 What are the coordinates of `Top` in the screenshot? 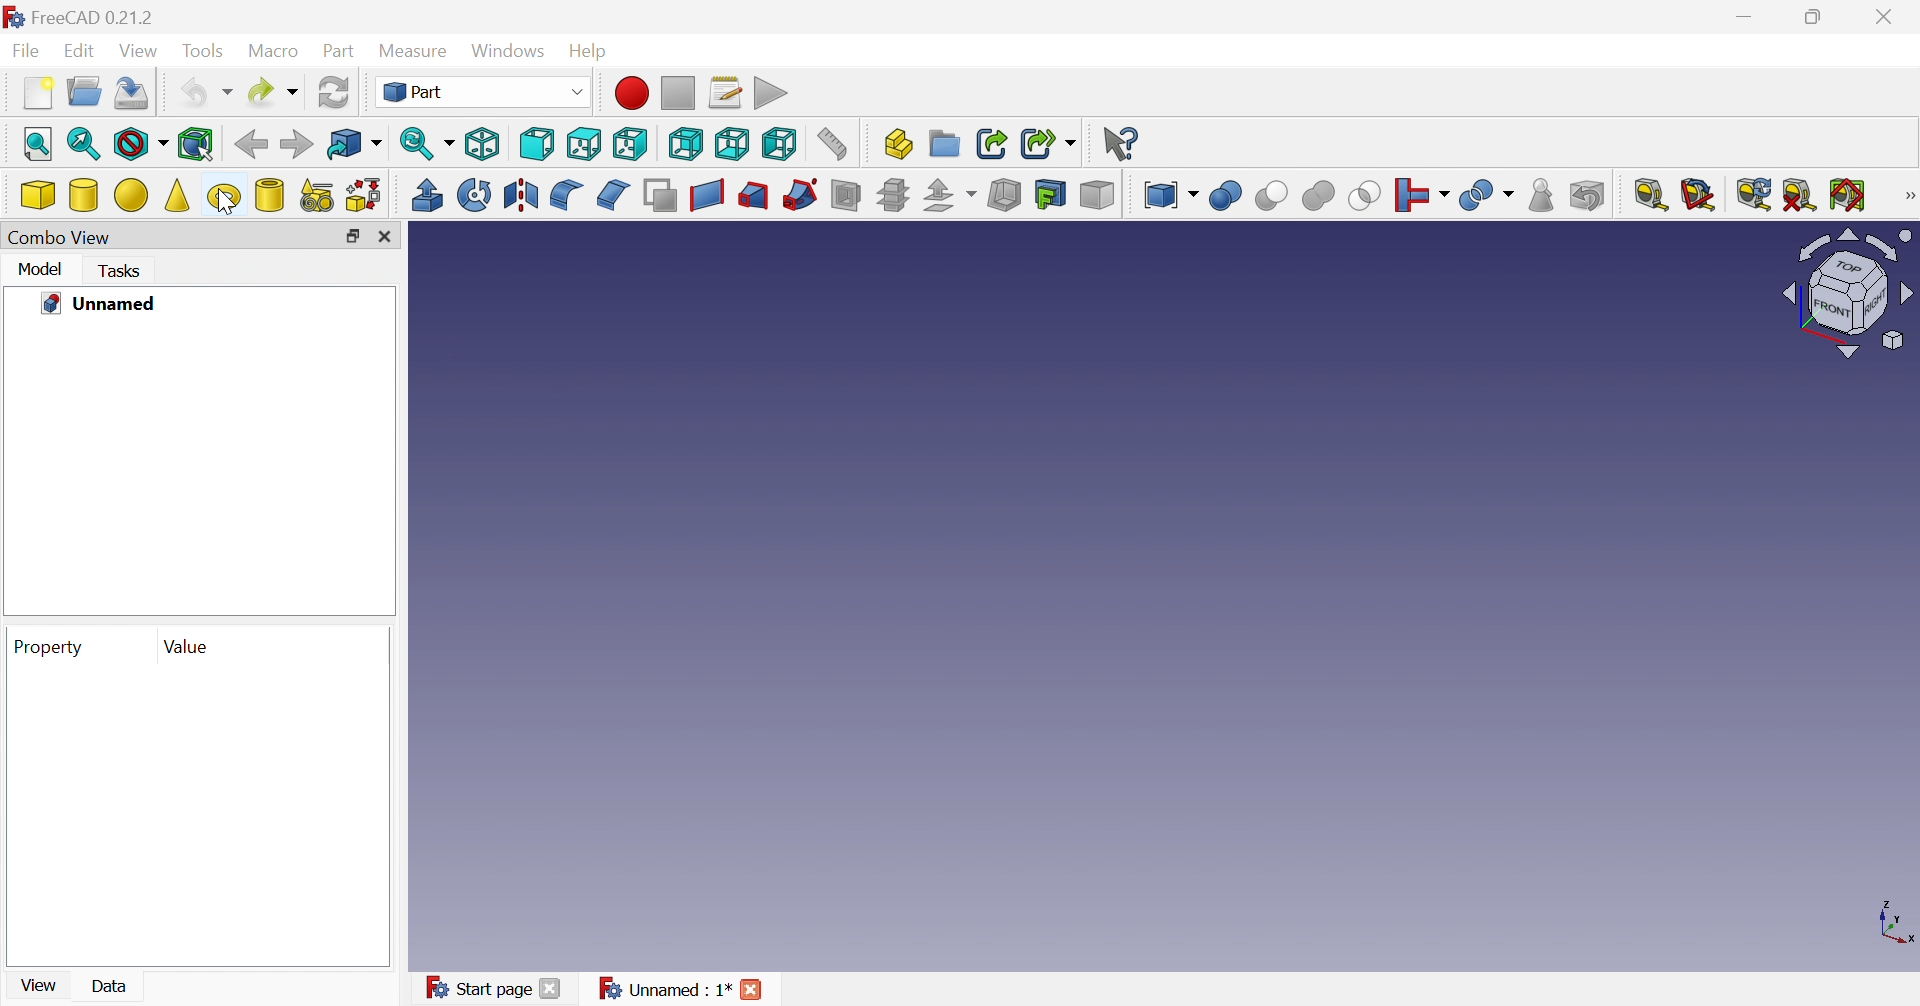 It's located at (583, 144).